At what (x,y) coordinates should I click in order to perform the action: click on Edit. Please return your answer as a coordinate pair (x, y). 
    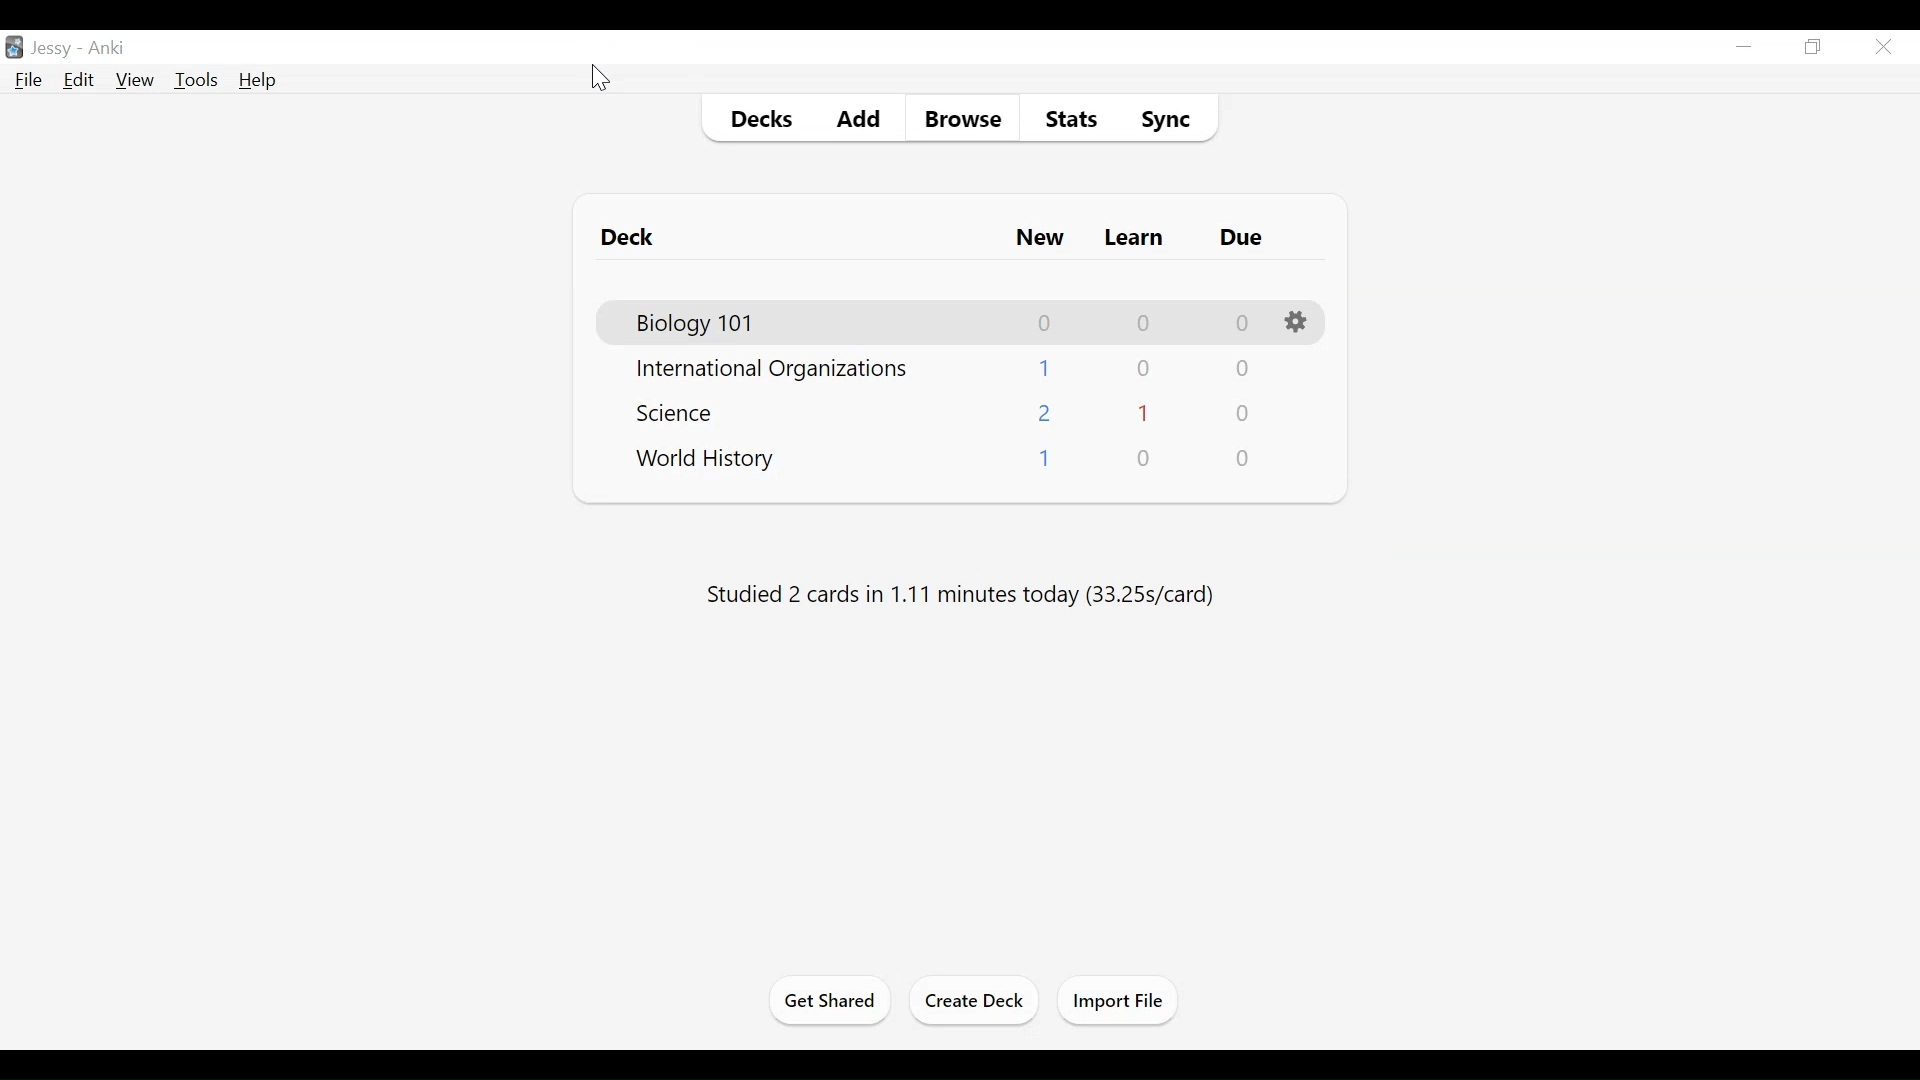
    Looking at the image, I should click on (77, 80).